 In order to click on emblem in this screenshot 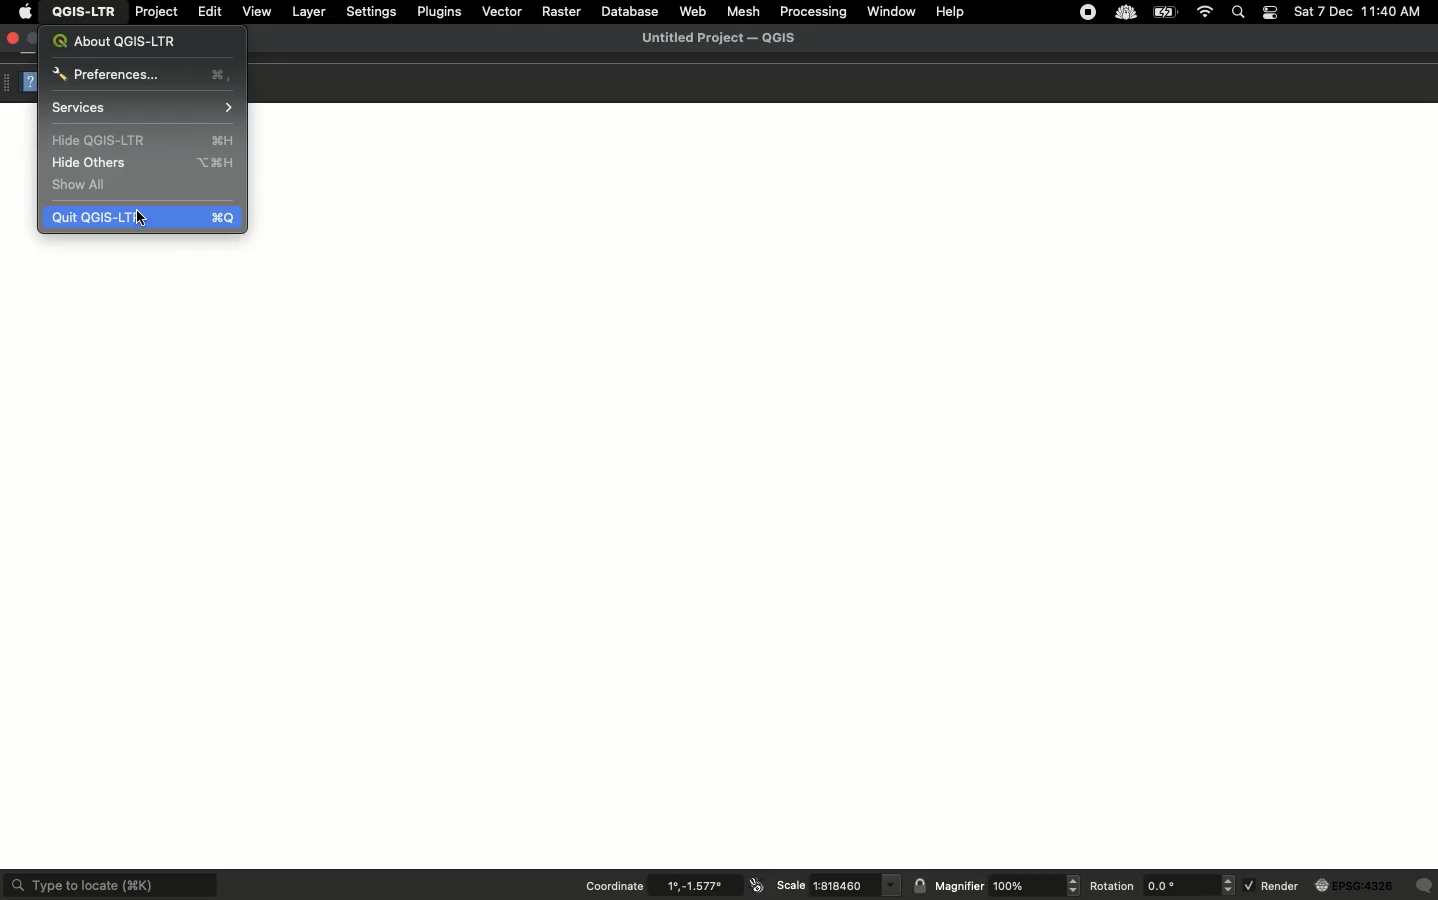, I will do `click(757, 883)`.